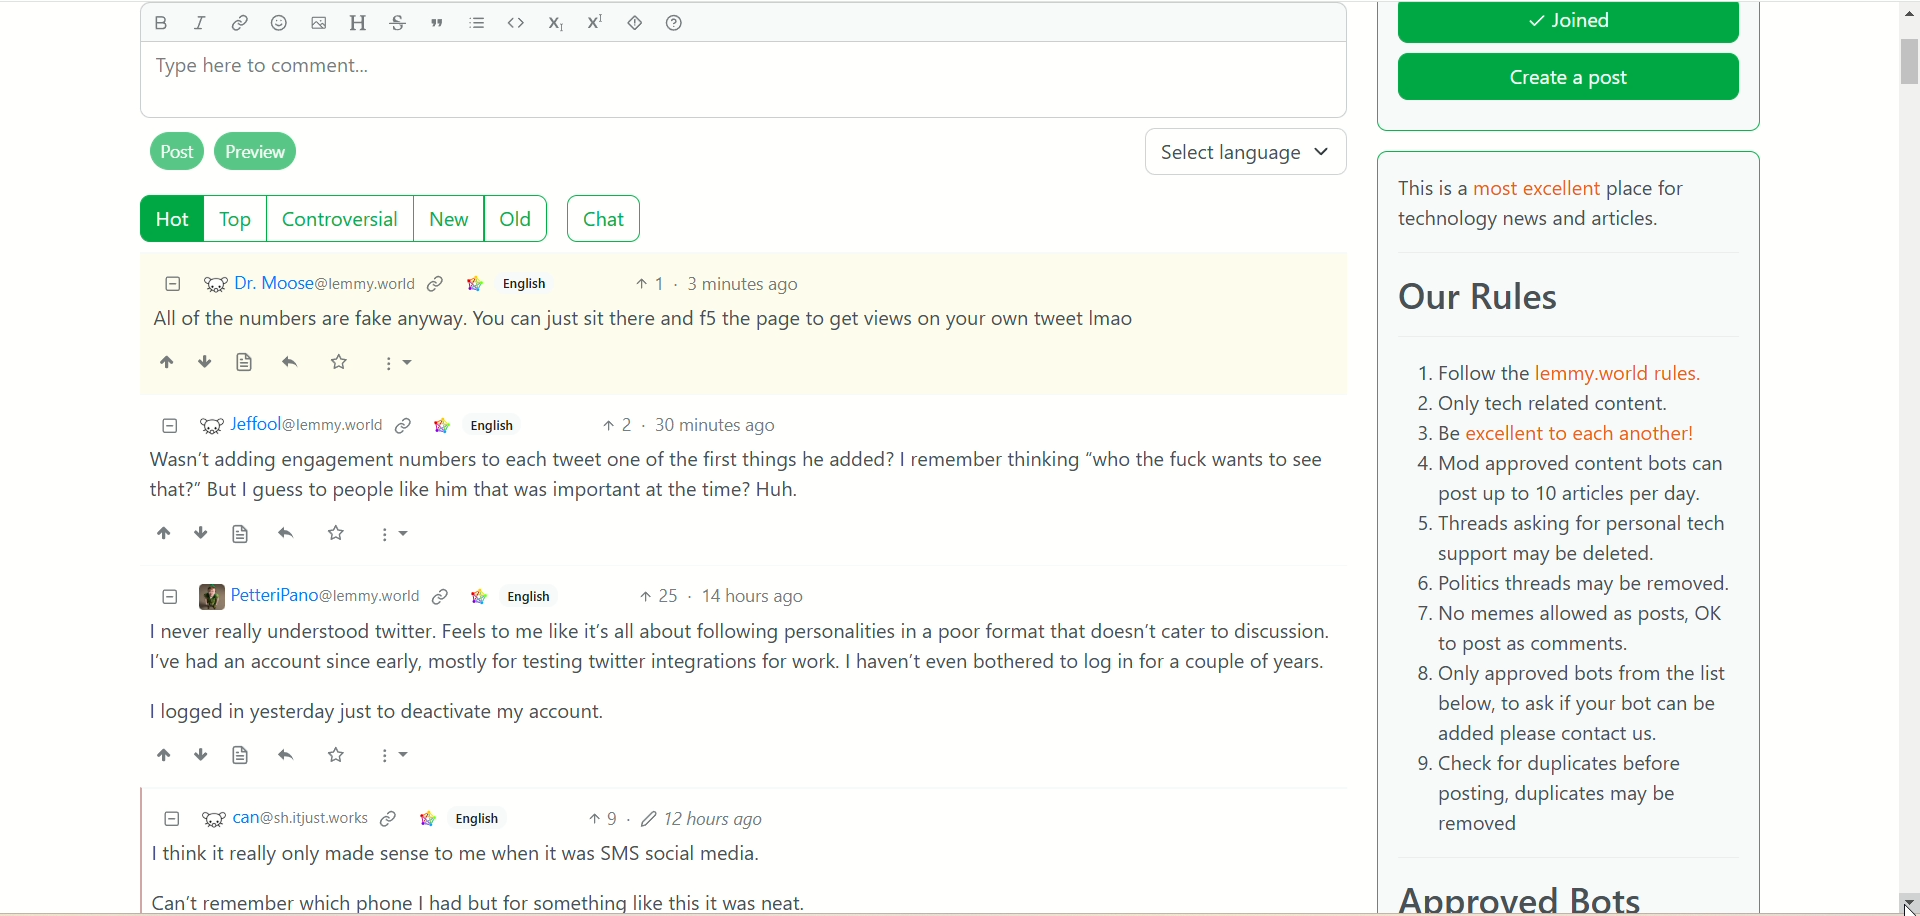 This screenshot has height=916, width=1920. I want to click on %P Jeffool@lemmy.world, so click(290, 424).